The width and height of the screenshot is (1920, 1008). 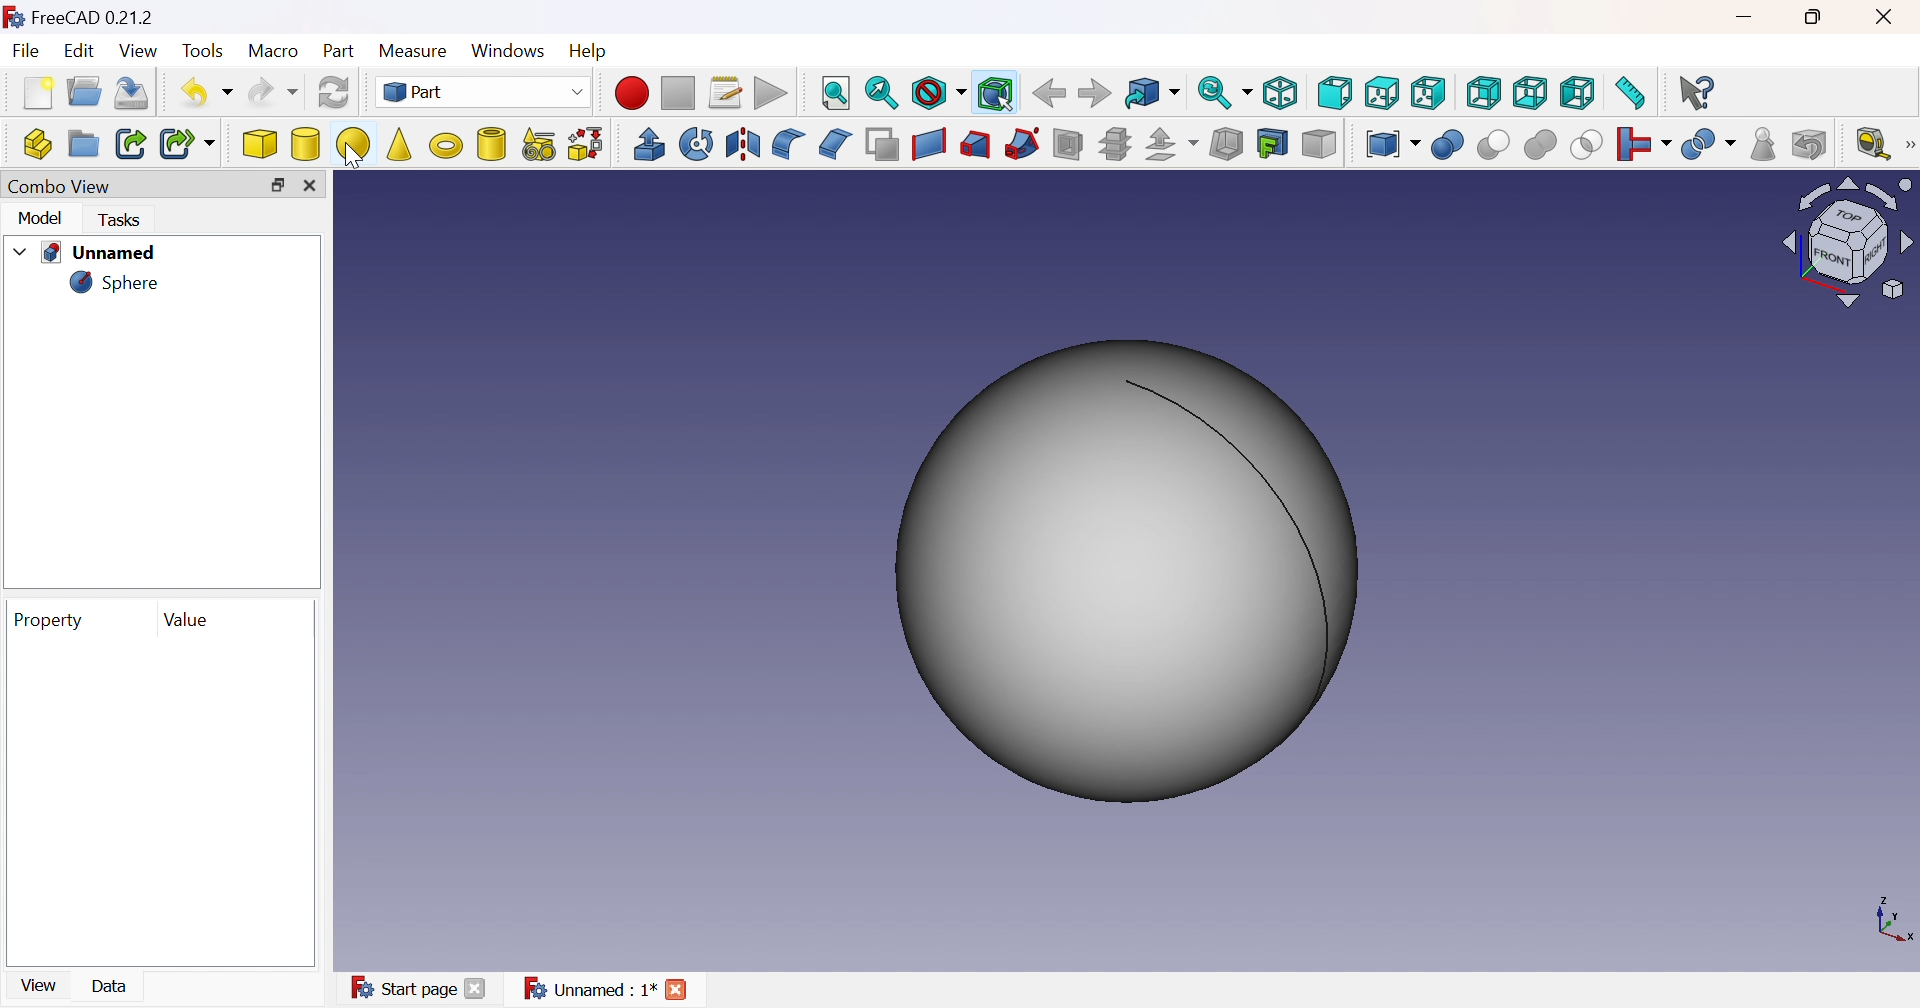 What do you see at coordinates (205, 51) in the screenshot?
I see `Tools` at bounding box center [205, 51].